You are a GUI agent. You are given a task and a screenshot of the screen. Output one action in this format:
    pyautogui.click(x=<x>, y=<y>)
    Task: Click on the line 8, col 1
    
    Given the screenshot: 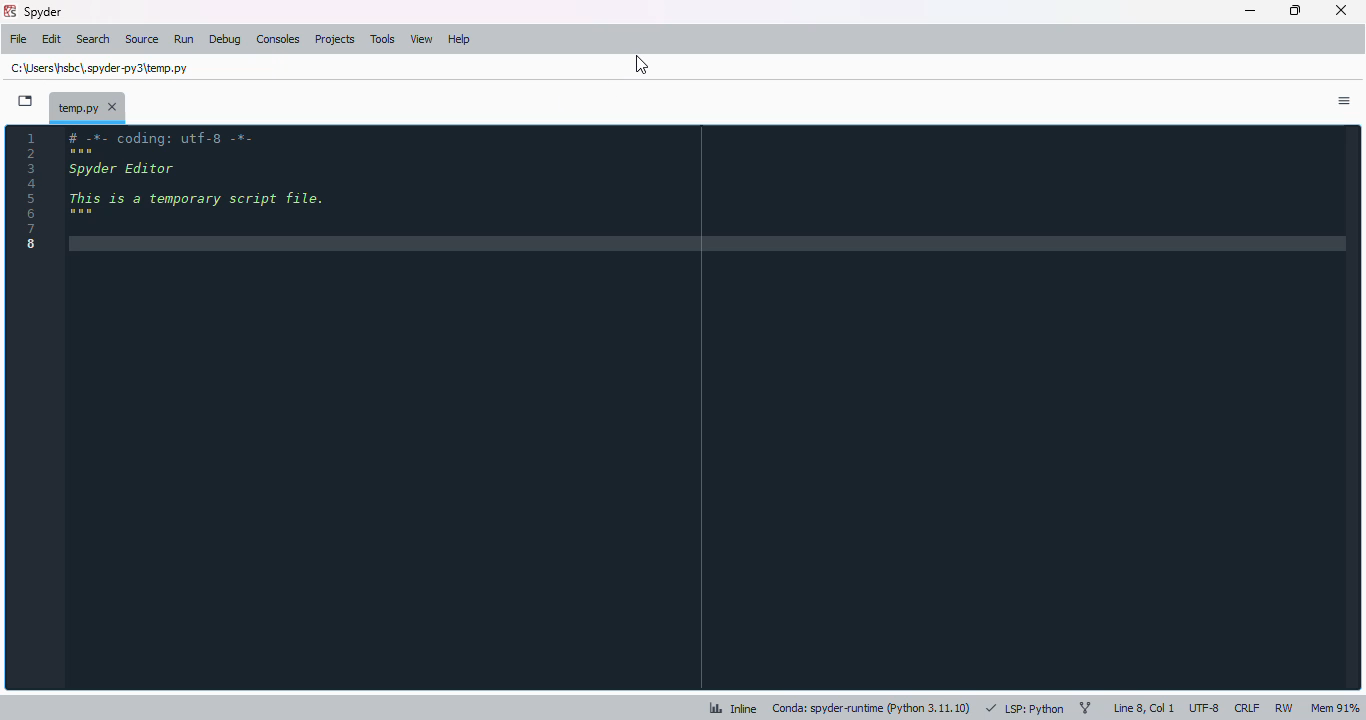 What is the action you would take?
    pyautogui.click(x=1144, y=708)
    